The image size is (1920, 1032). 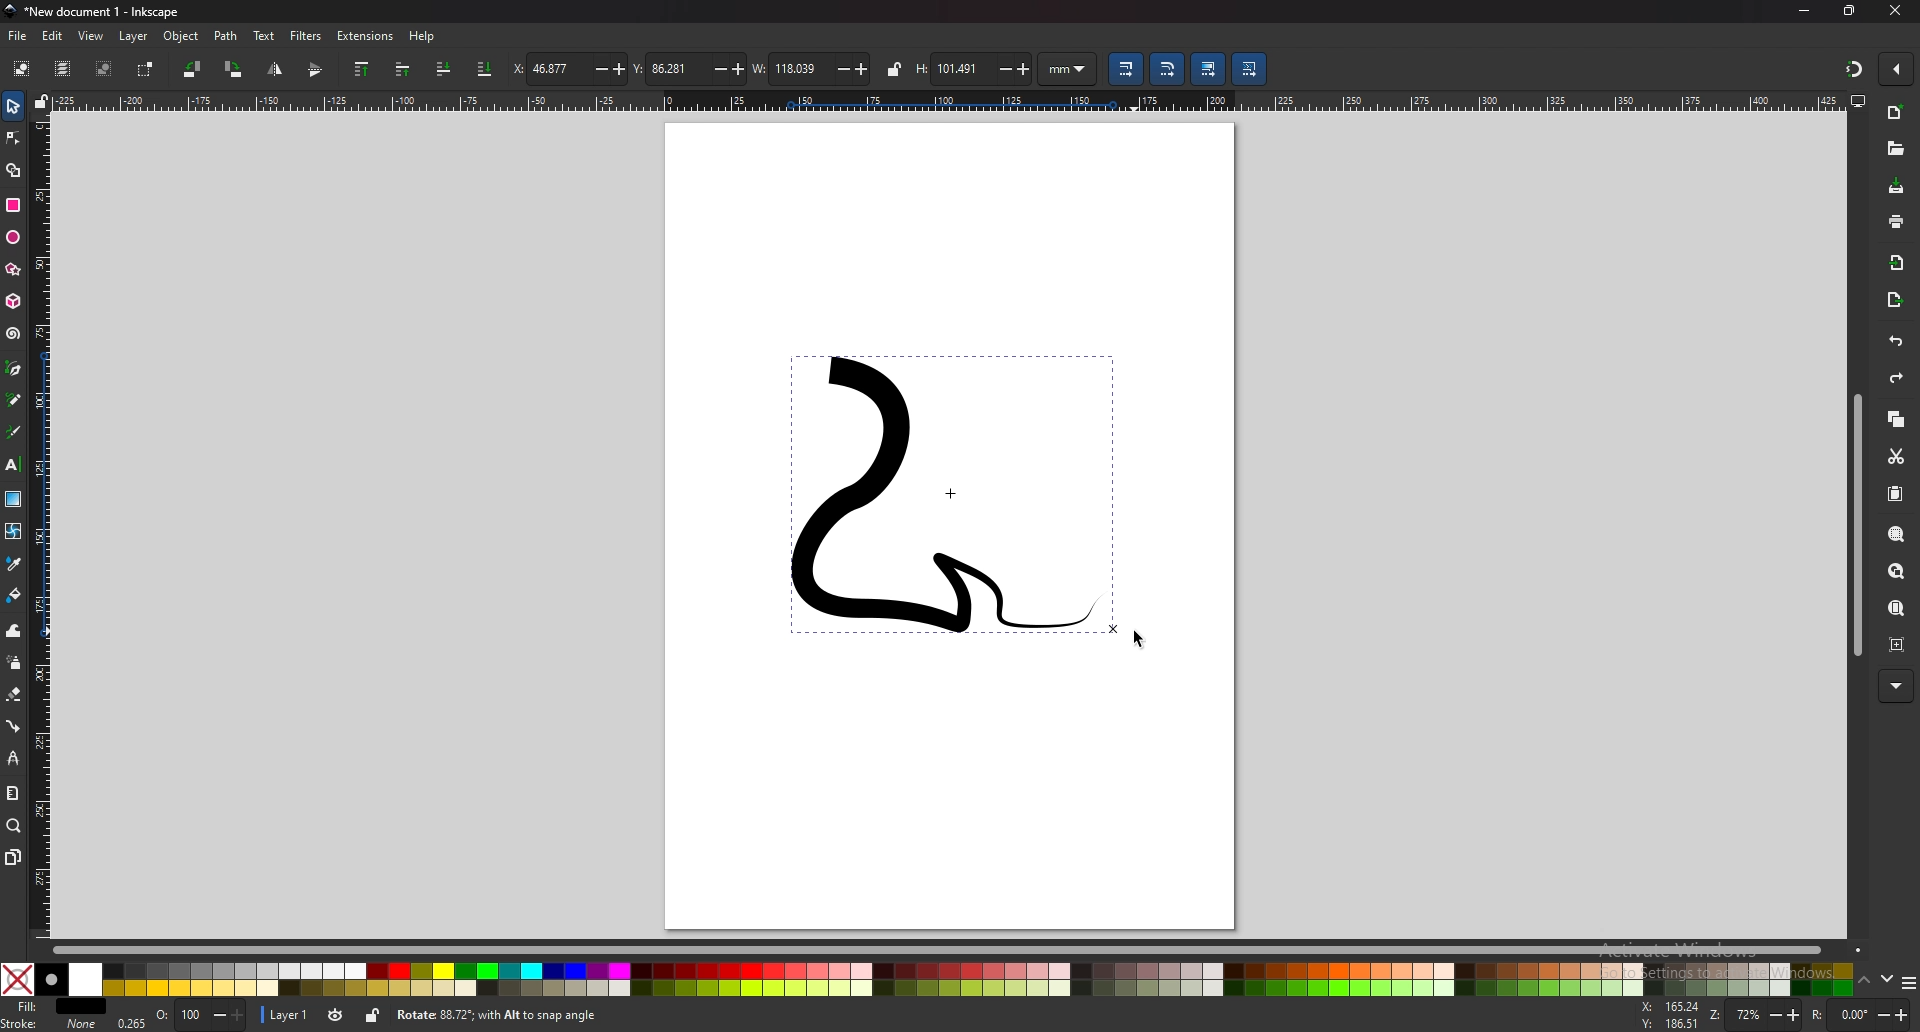 I want to click on rotate 90 degree ccw, so click(x=191, y=70).